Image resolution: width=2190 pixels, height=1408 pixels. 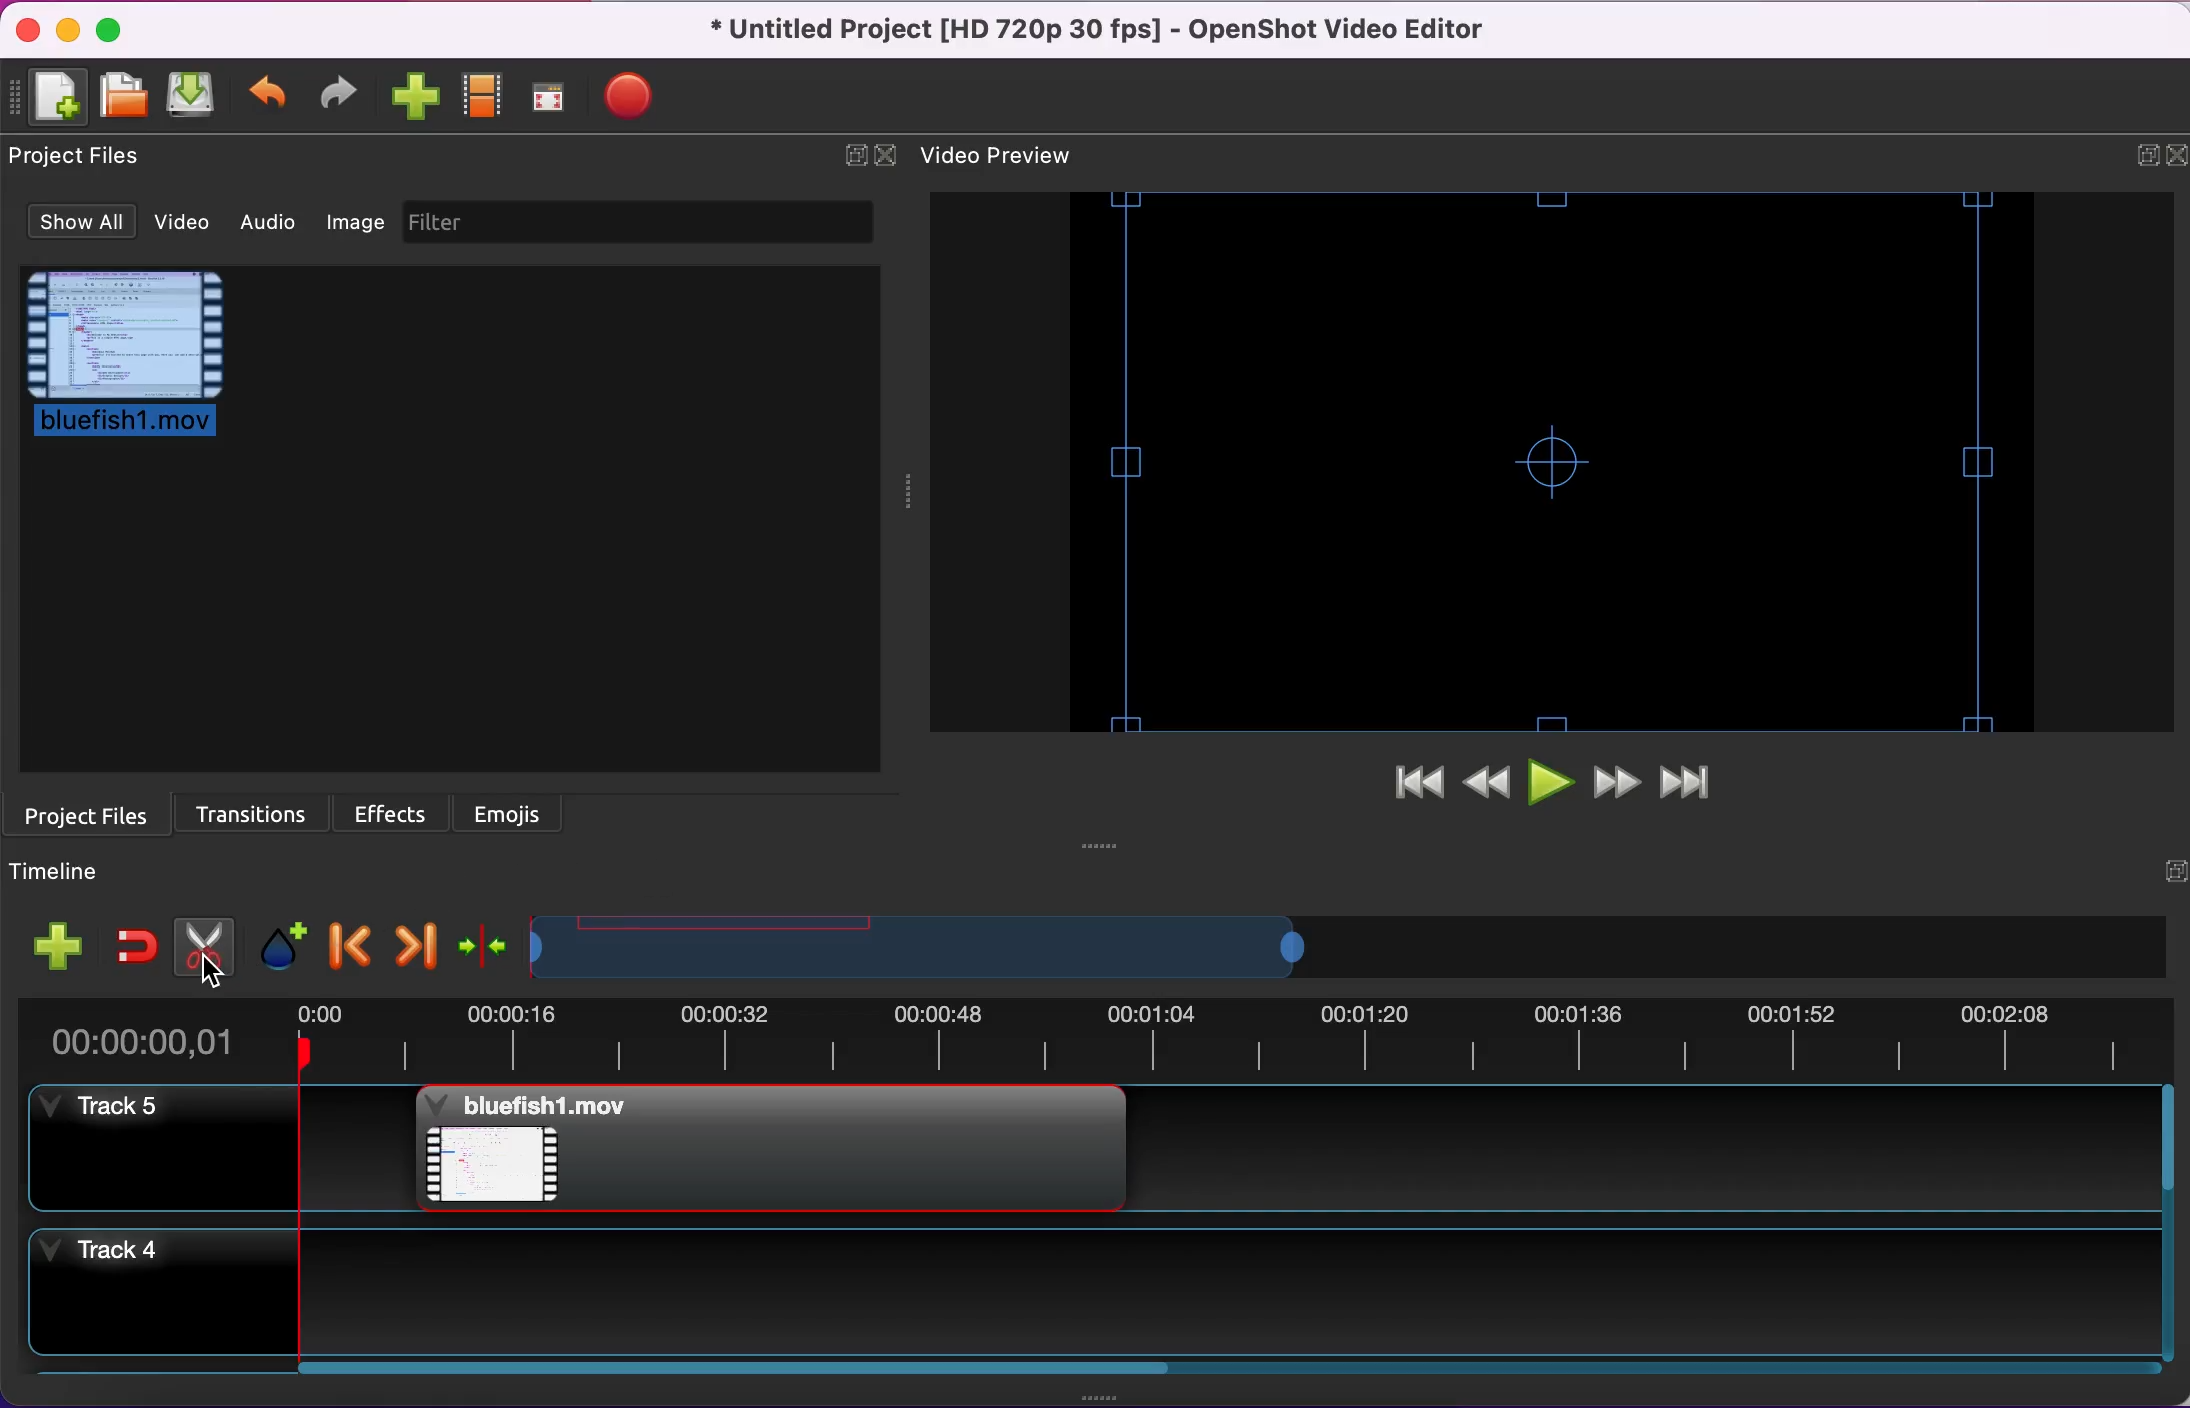 I want to click on Cursor, so click(x=214, y=976).